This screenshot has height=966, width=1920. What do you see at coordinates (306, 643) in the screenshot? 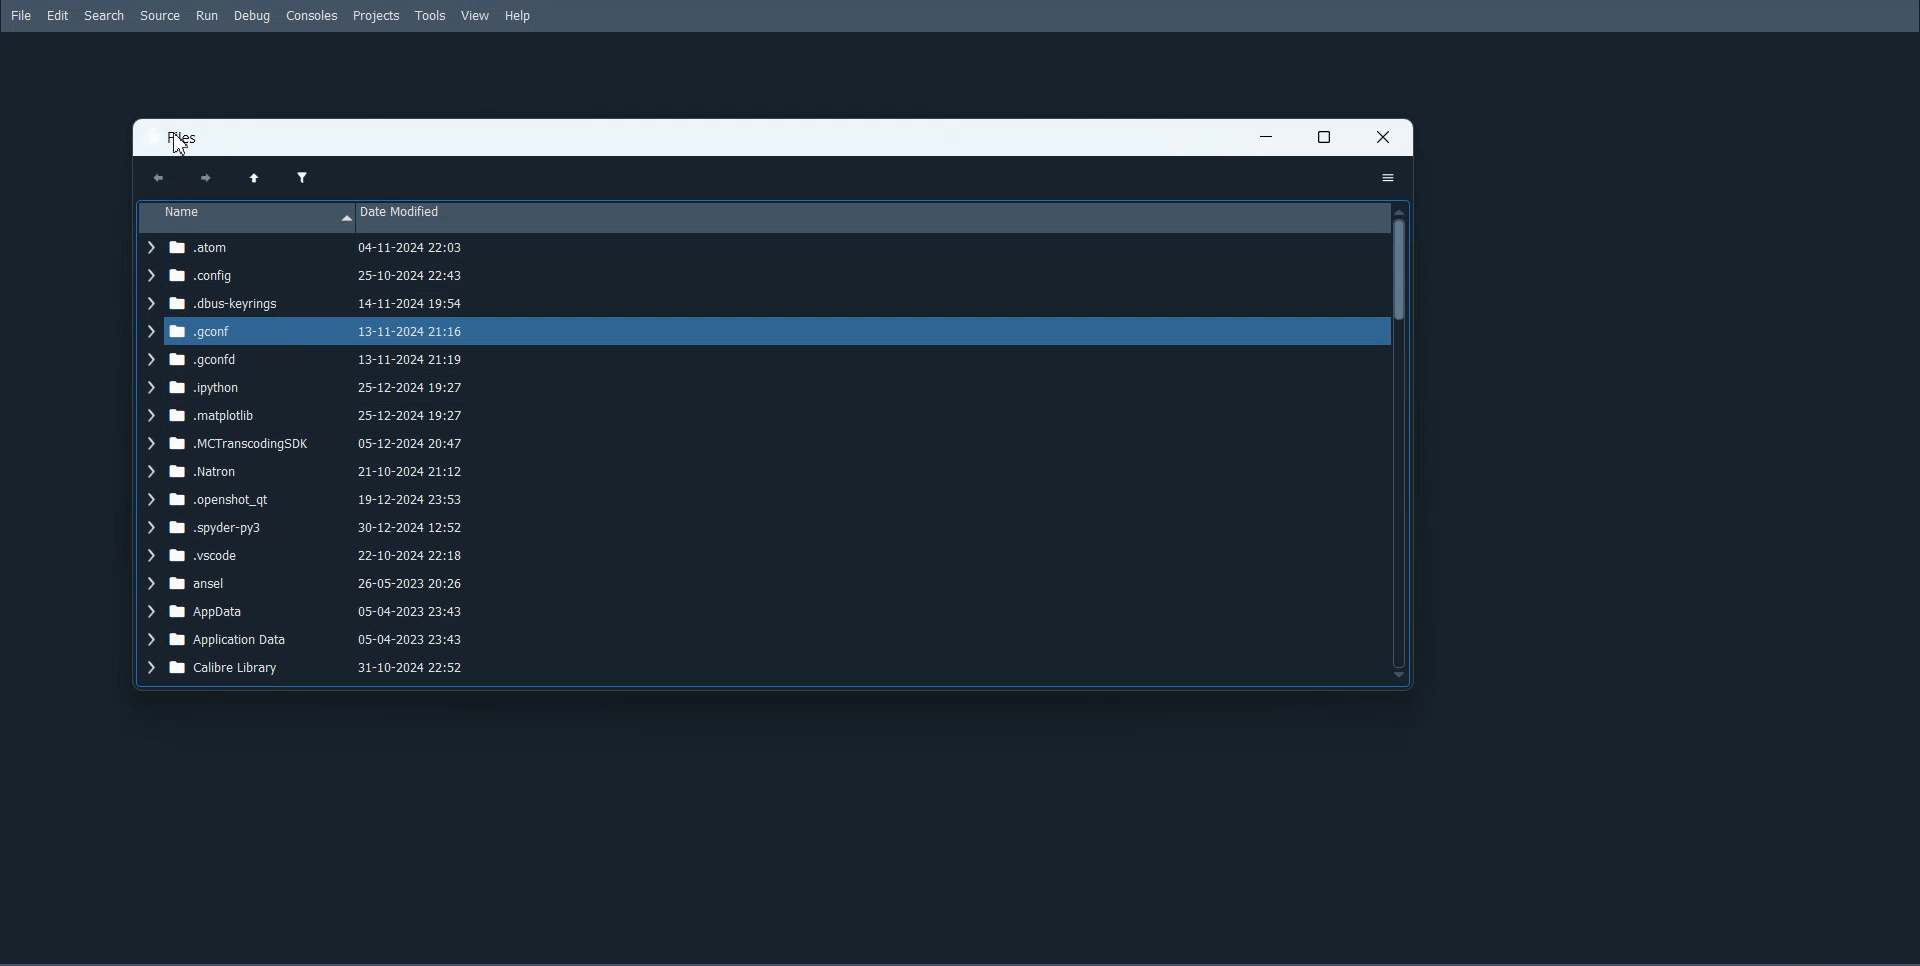
I see `Application Data 05-04-2023 23:43` at bounding box center [306, 643].